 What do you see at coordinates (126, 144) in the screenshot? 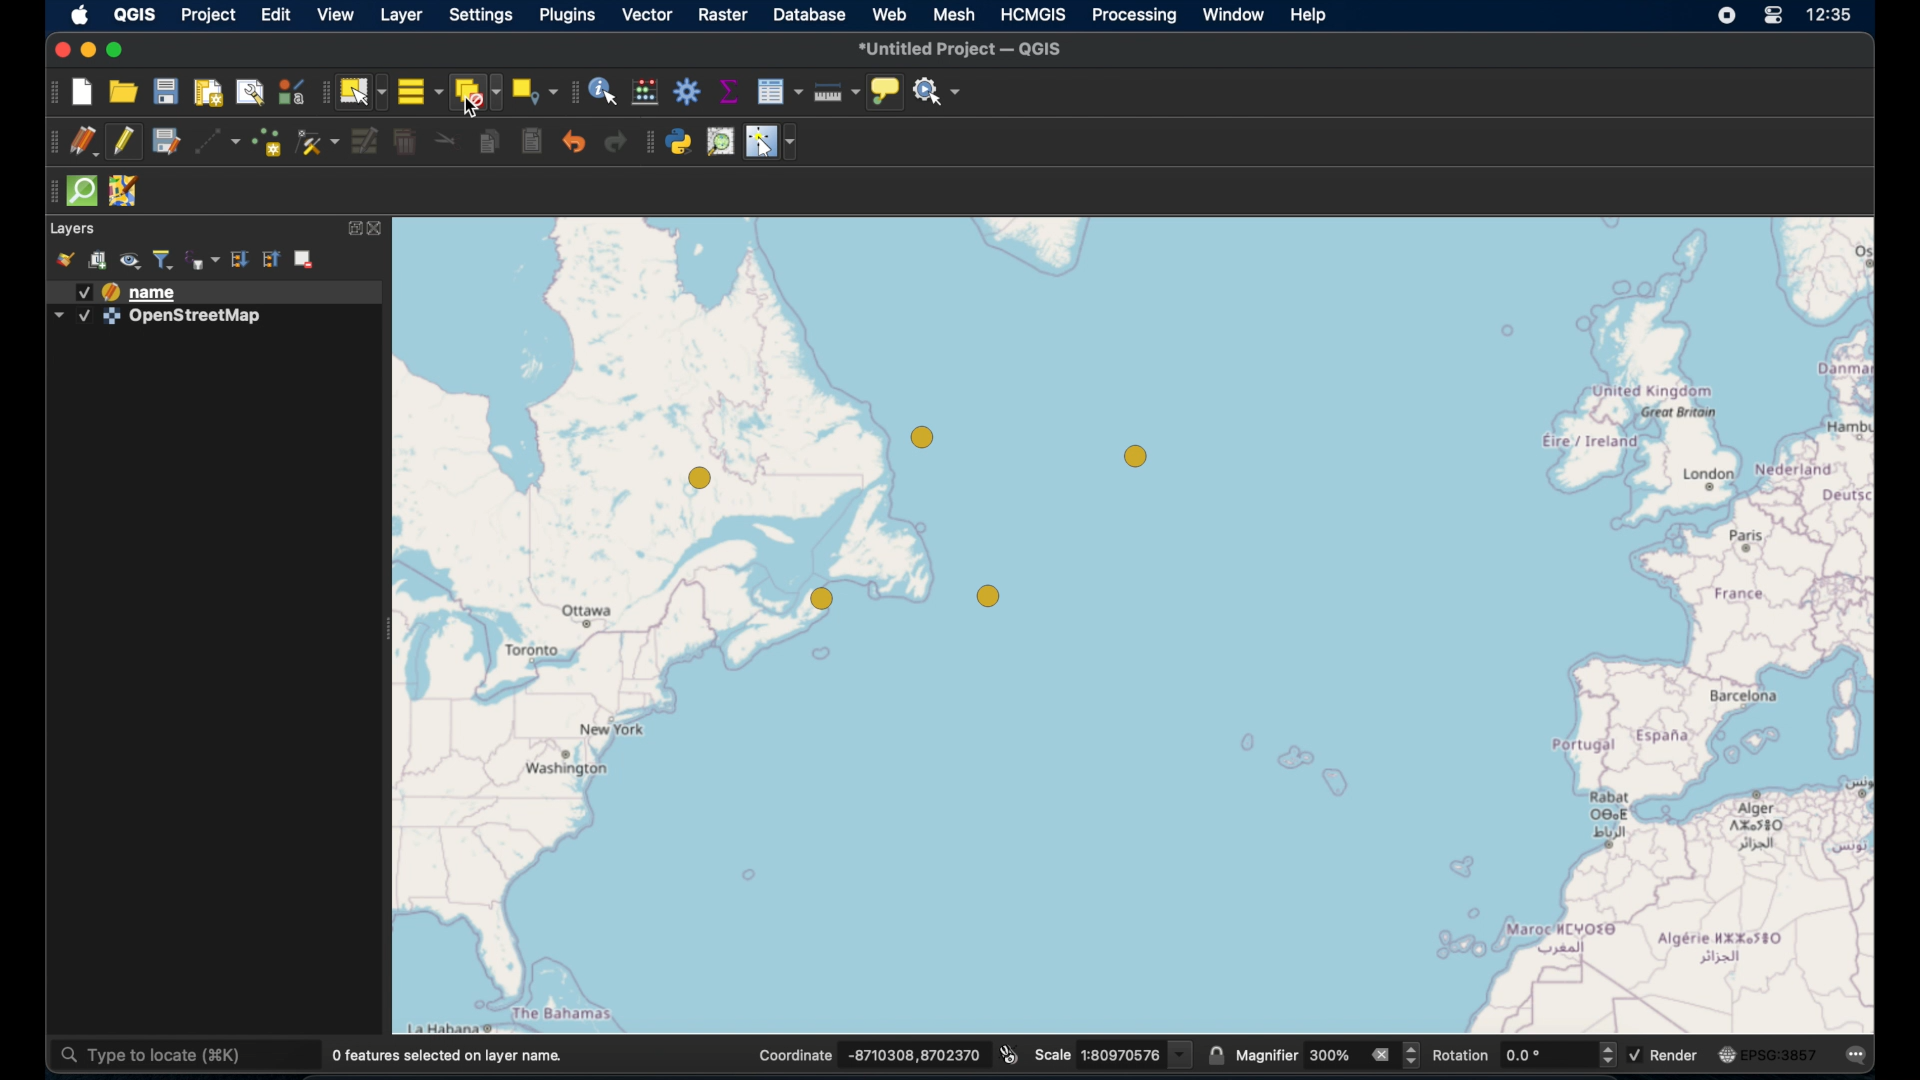
I see `toggle editing` at bounding box center [126, 144].